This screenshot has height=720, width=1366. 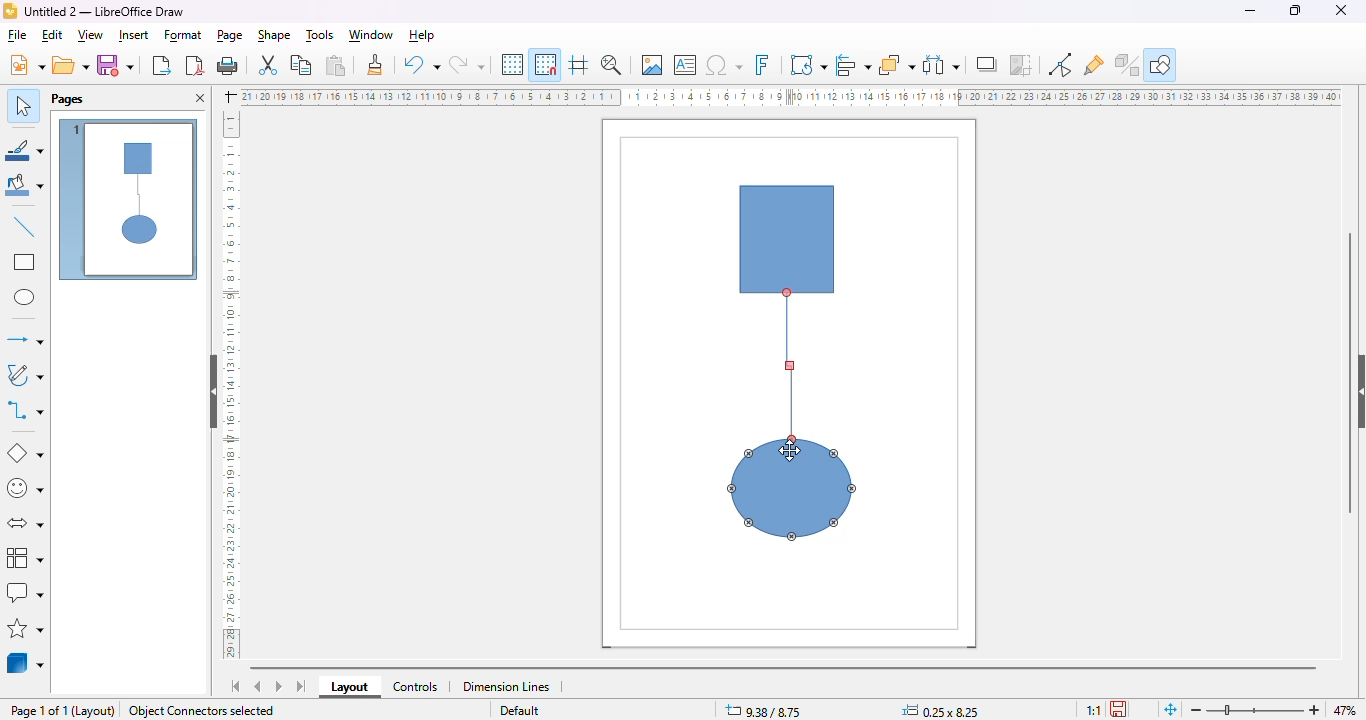 What do you see at coordinates (808, 65) in the screenshot?
I see `transformations` at bounding box center [808, 65].